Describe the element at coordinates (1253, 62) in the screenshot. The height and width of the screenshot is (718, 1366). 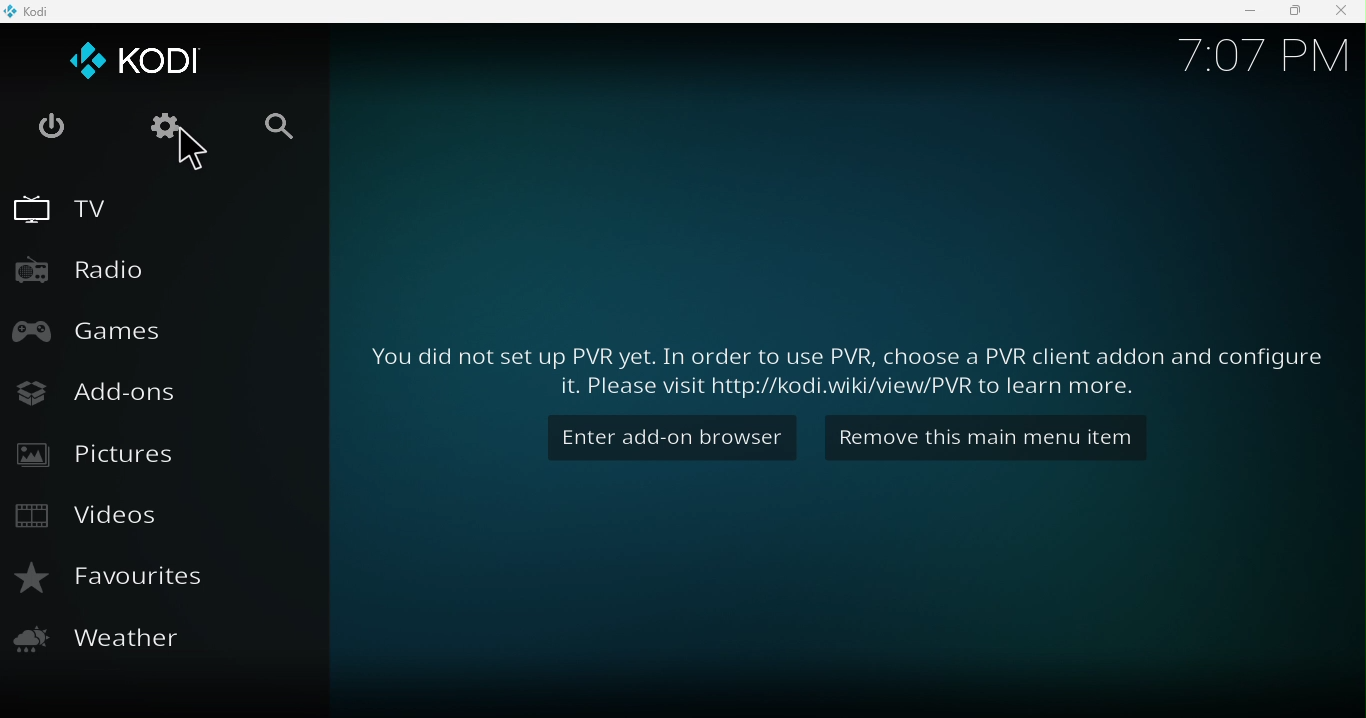
I see `7:07 PM` at that location.